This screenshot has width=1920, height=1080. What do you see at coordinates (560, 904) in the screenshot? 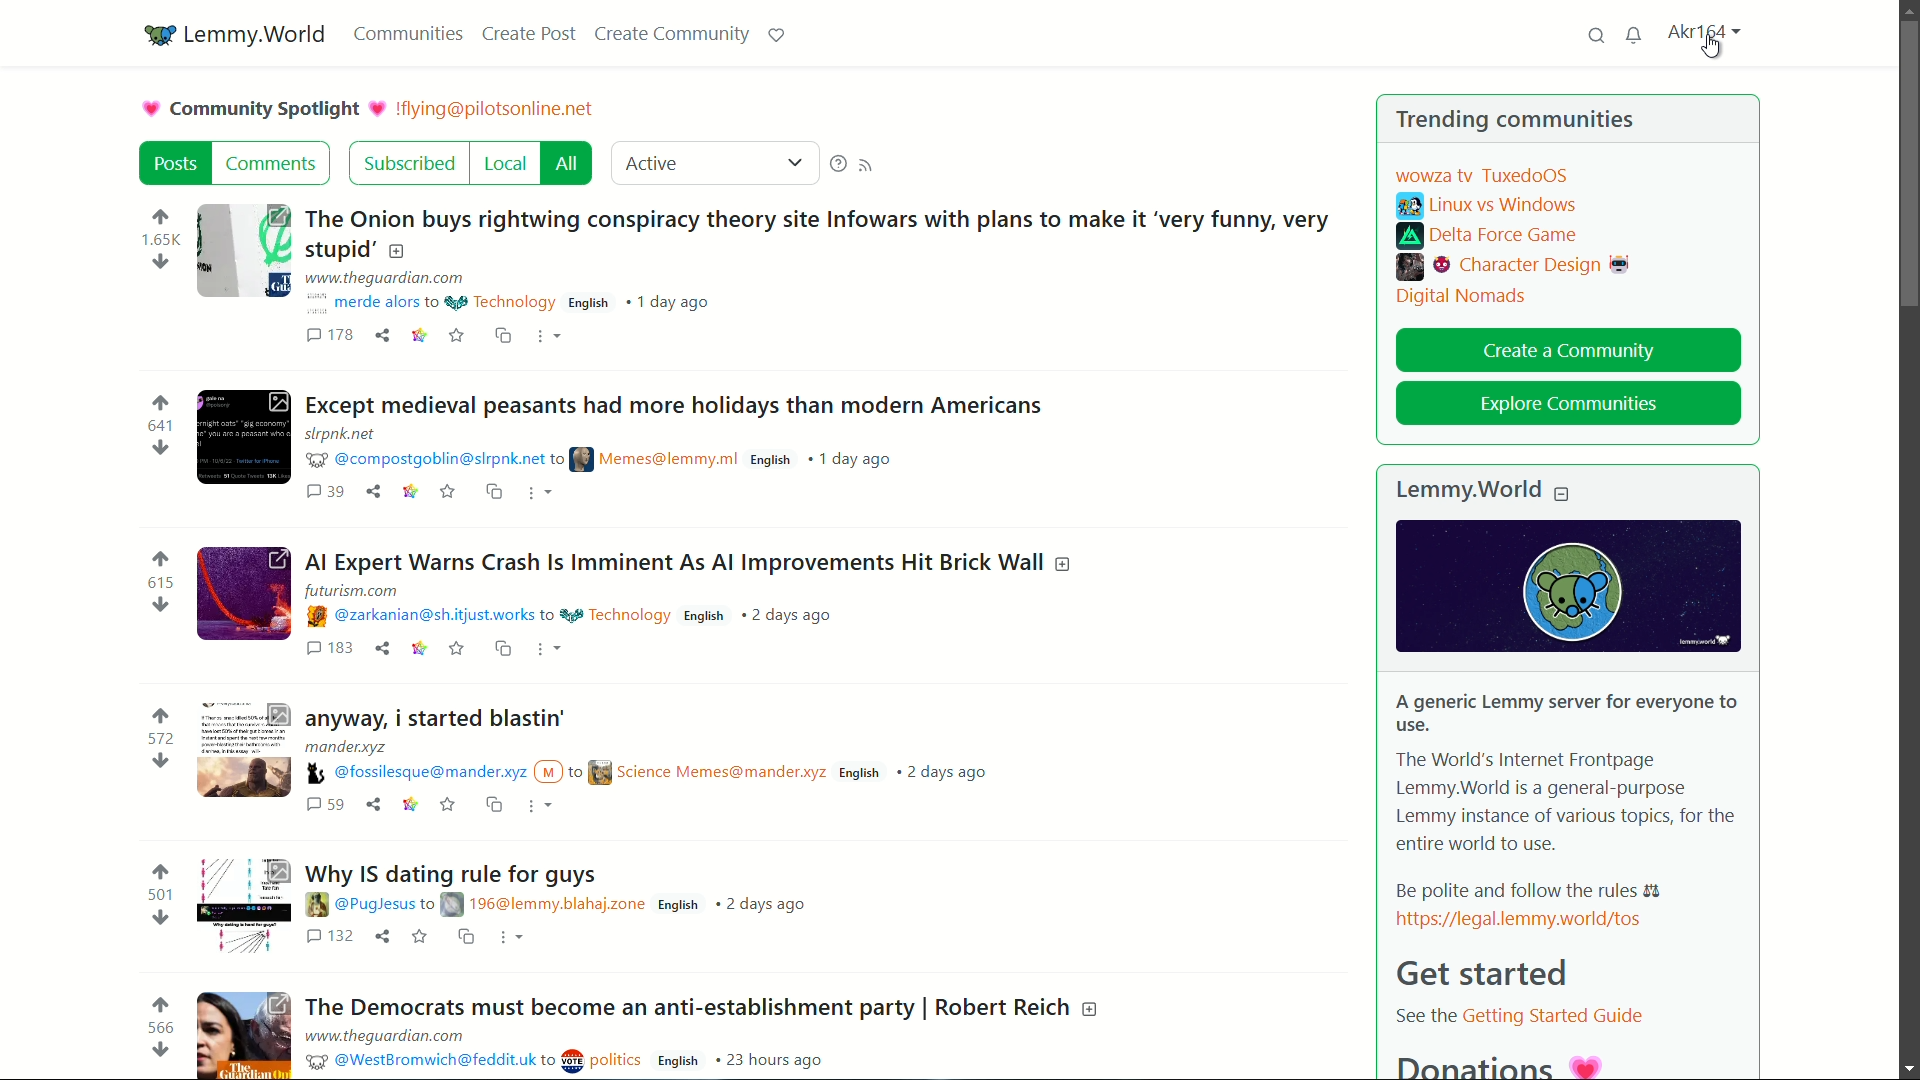
I see `post details` at bounding box center [560, 904].